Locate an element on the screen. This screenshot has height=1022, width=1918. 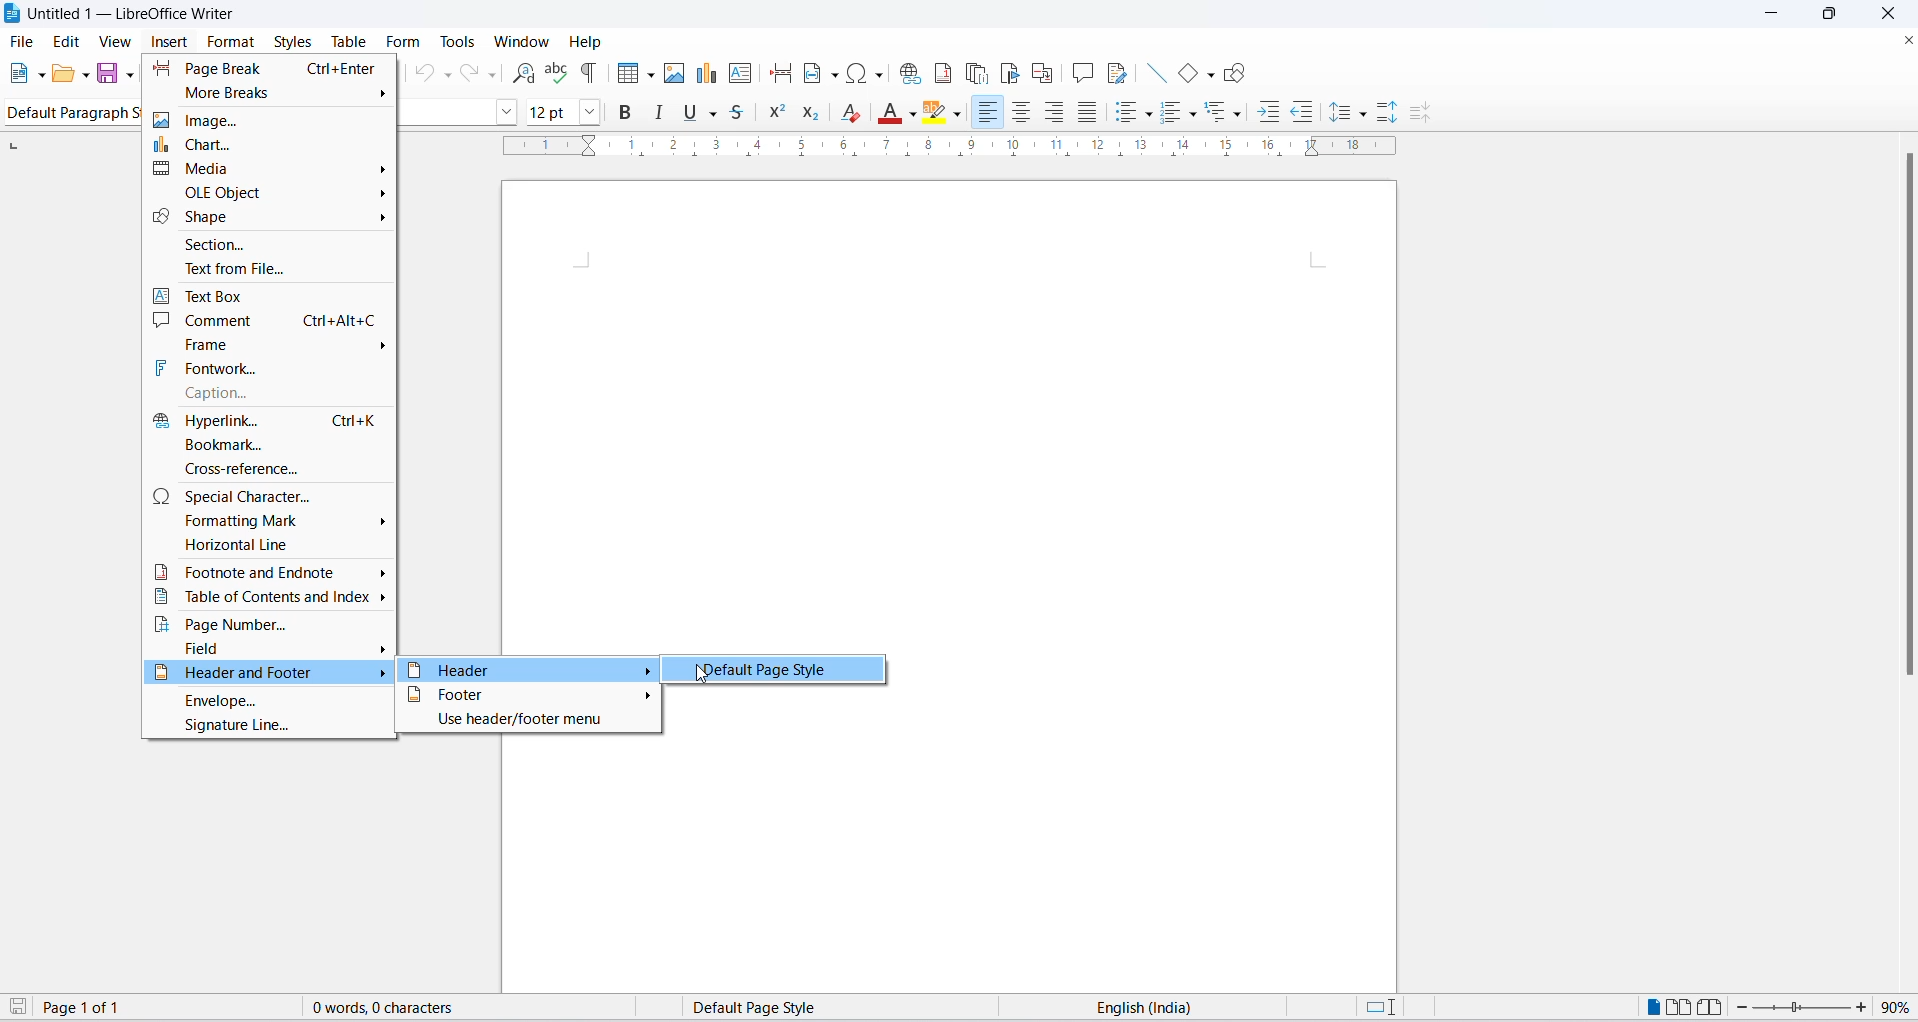
more breaks is located at coordinates (268, 95).